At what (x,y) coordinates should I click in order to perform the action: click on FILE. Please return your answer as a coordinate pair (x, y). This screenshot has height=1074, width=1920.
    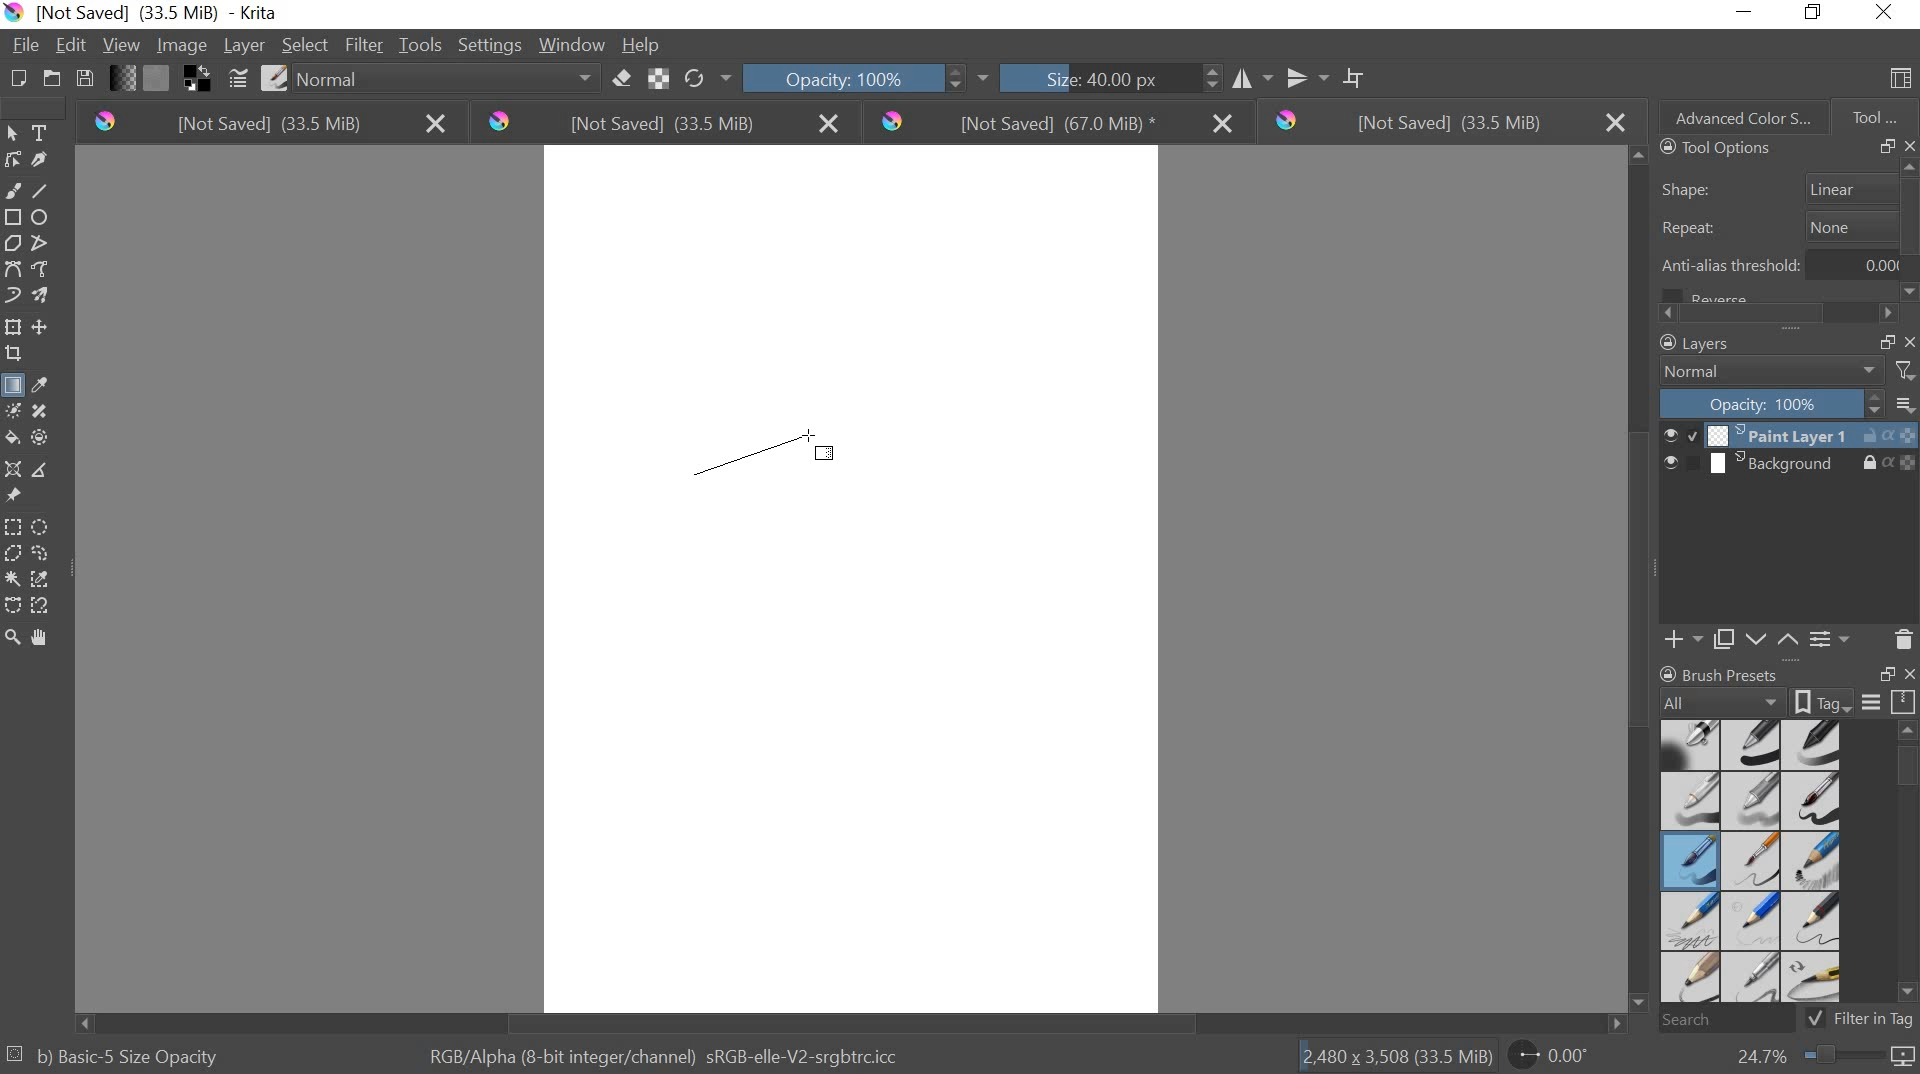
    Looking at the image, I should click on (24, 45).